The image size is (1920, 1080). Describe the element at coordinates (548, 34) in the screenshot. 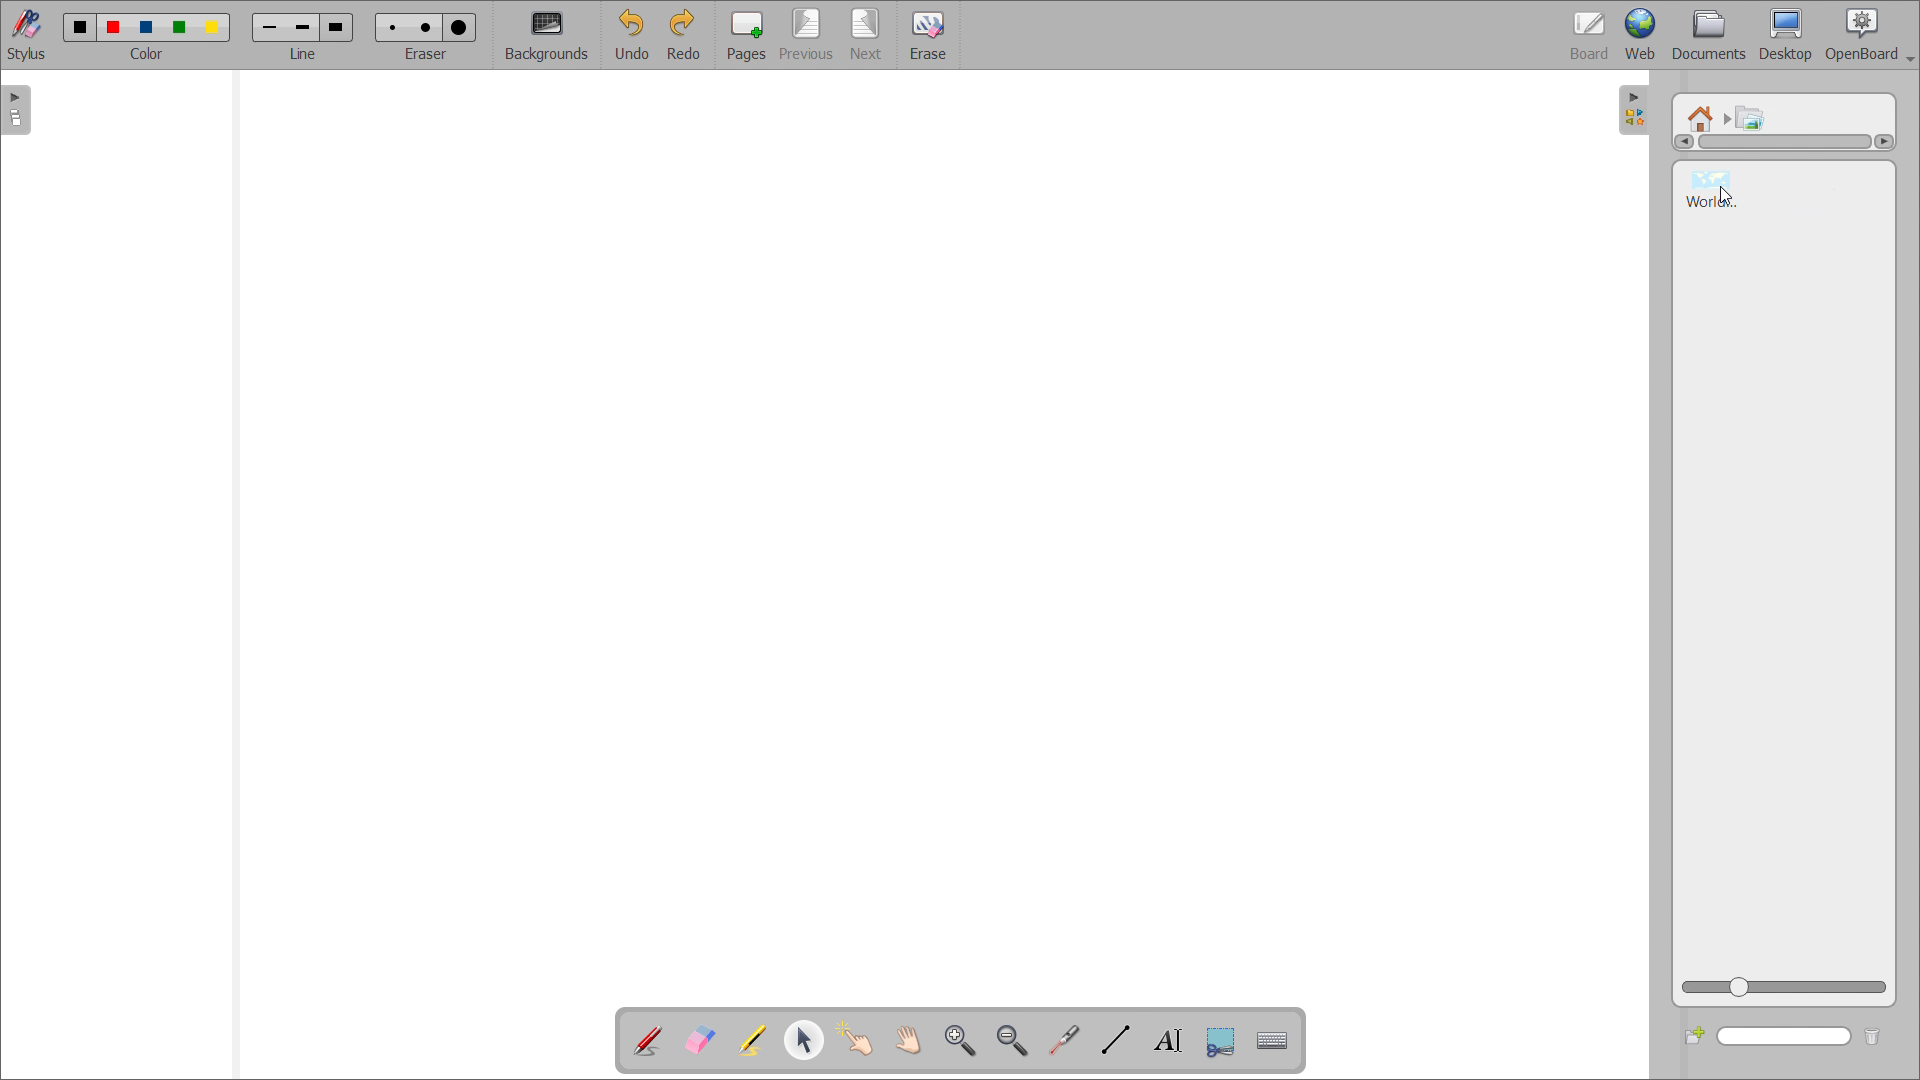

I see `backgrounds` at that location.